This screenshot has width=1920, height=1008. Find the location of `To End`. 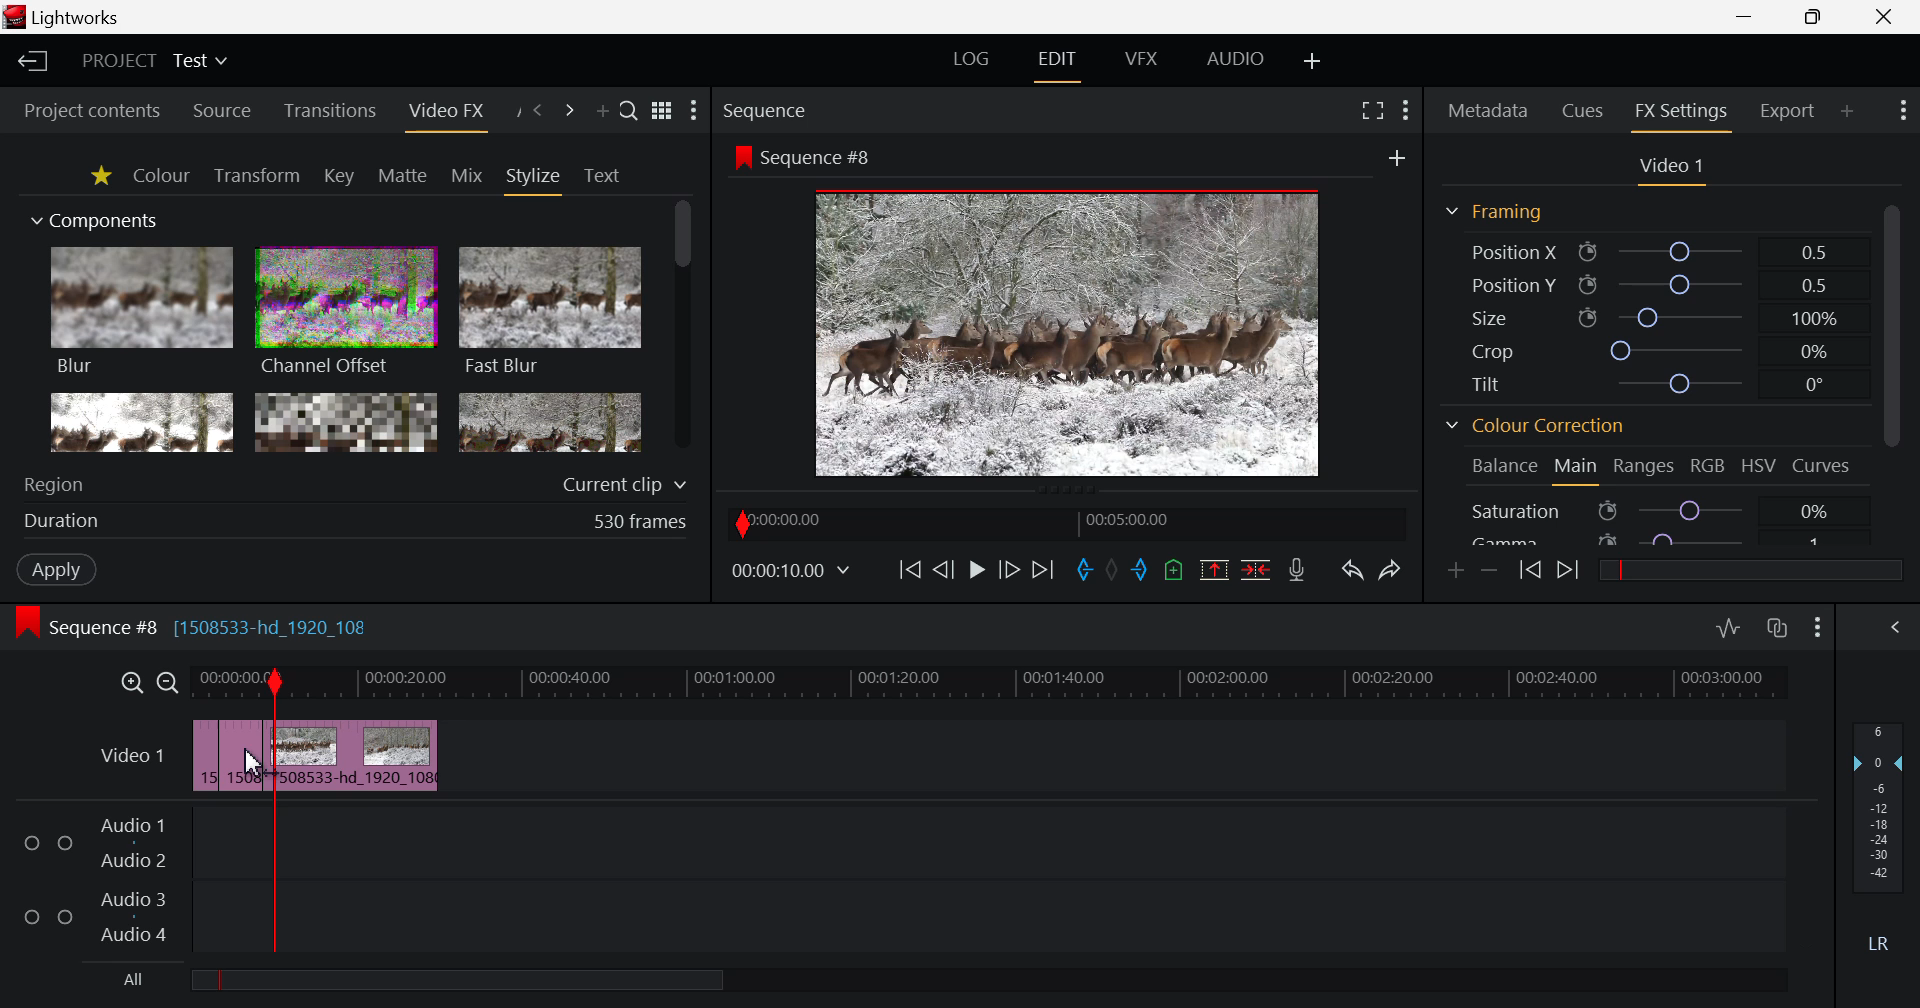

To End is located at coordinates (1043, 571).